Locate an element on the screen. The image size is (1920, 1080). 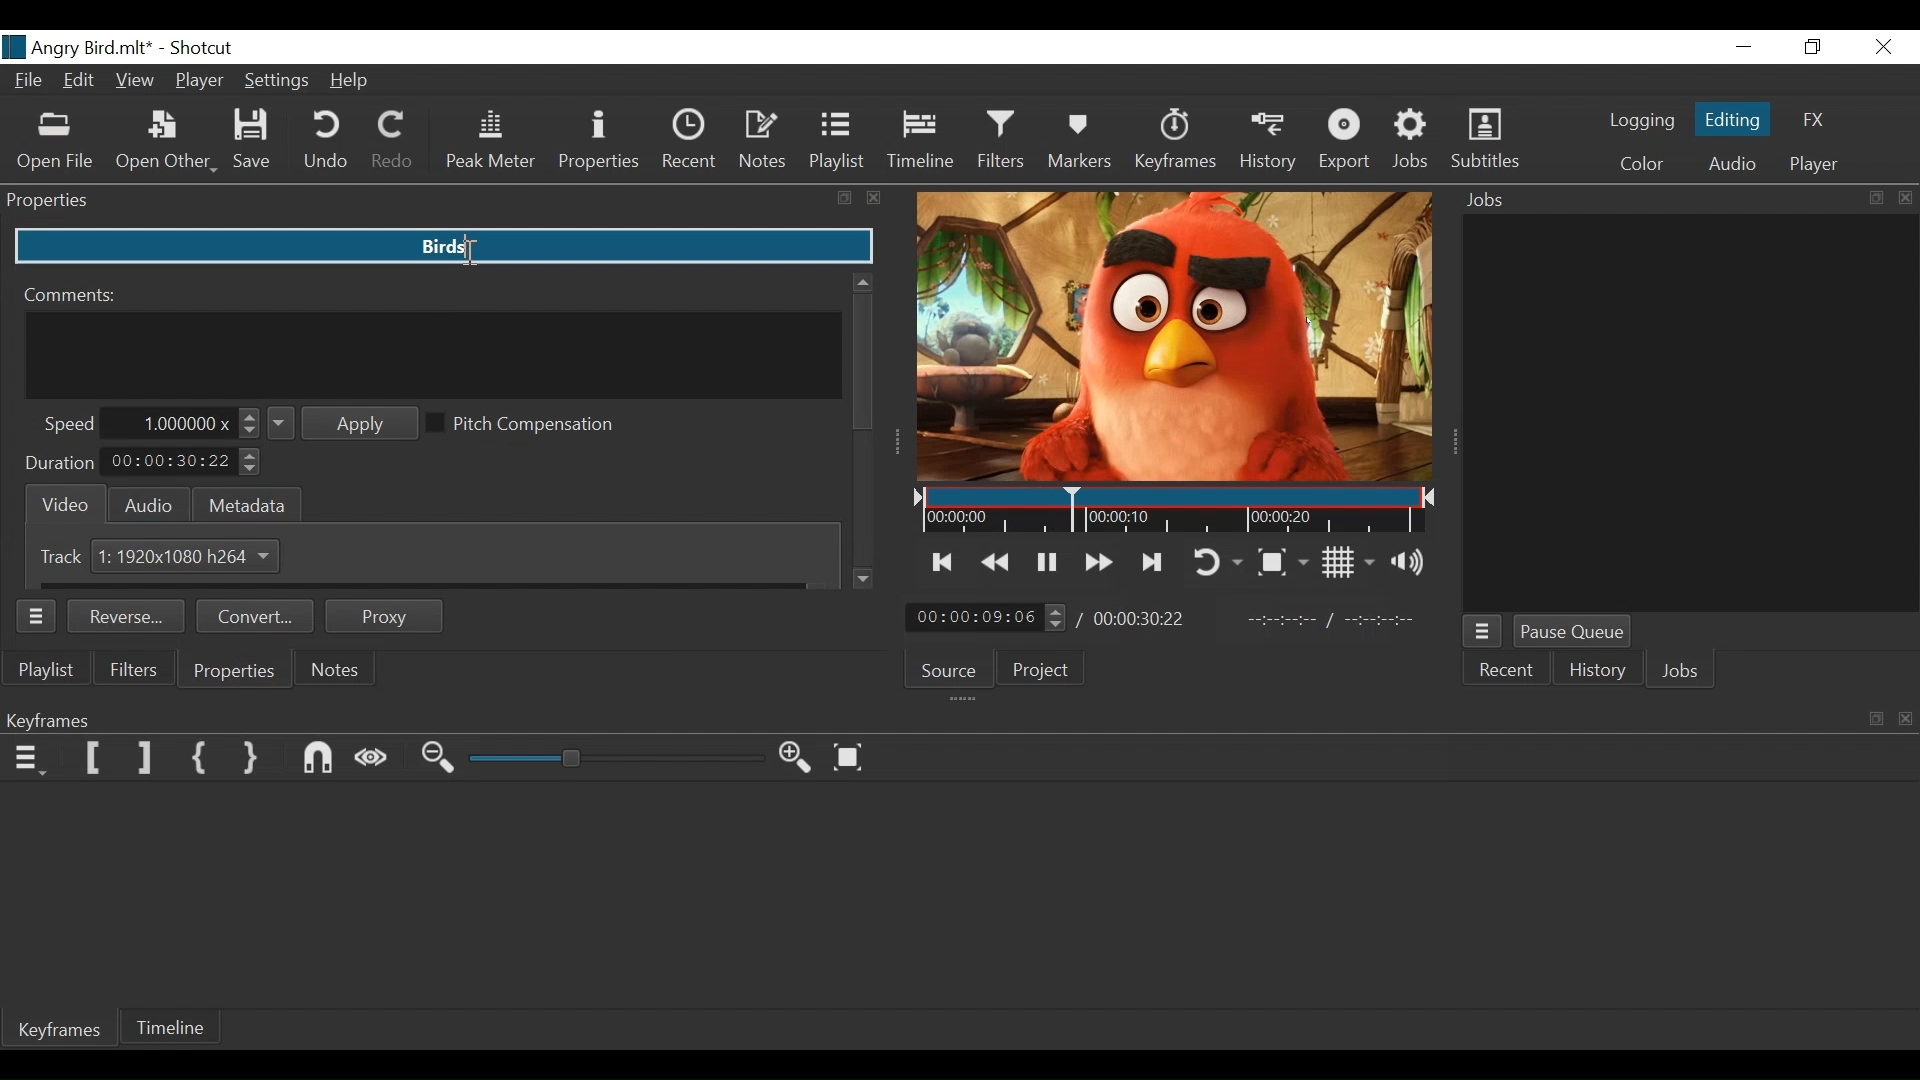
Video is located at coordinates (61, 502).